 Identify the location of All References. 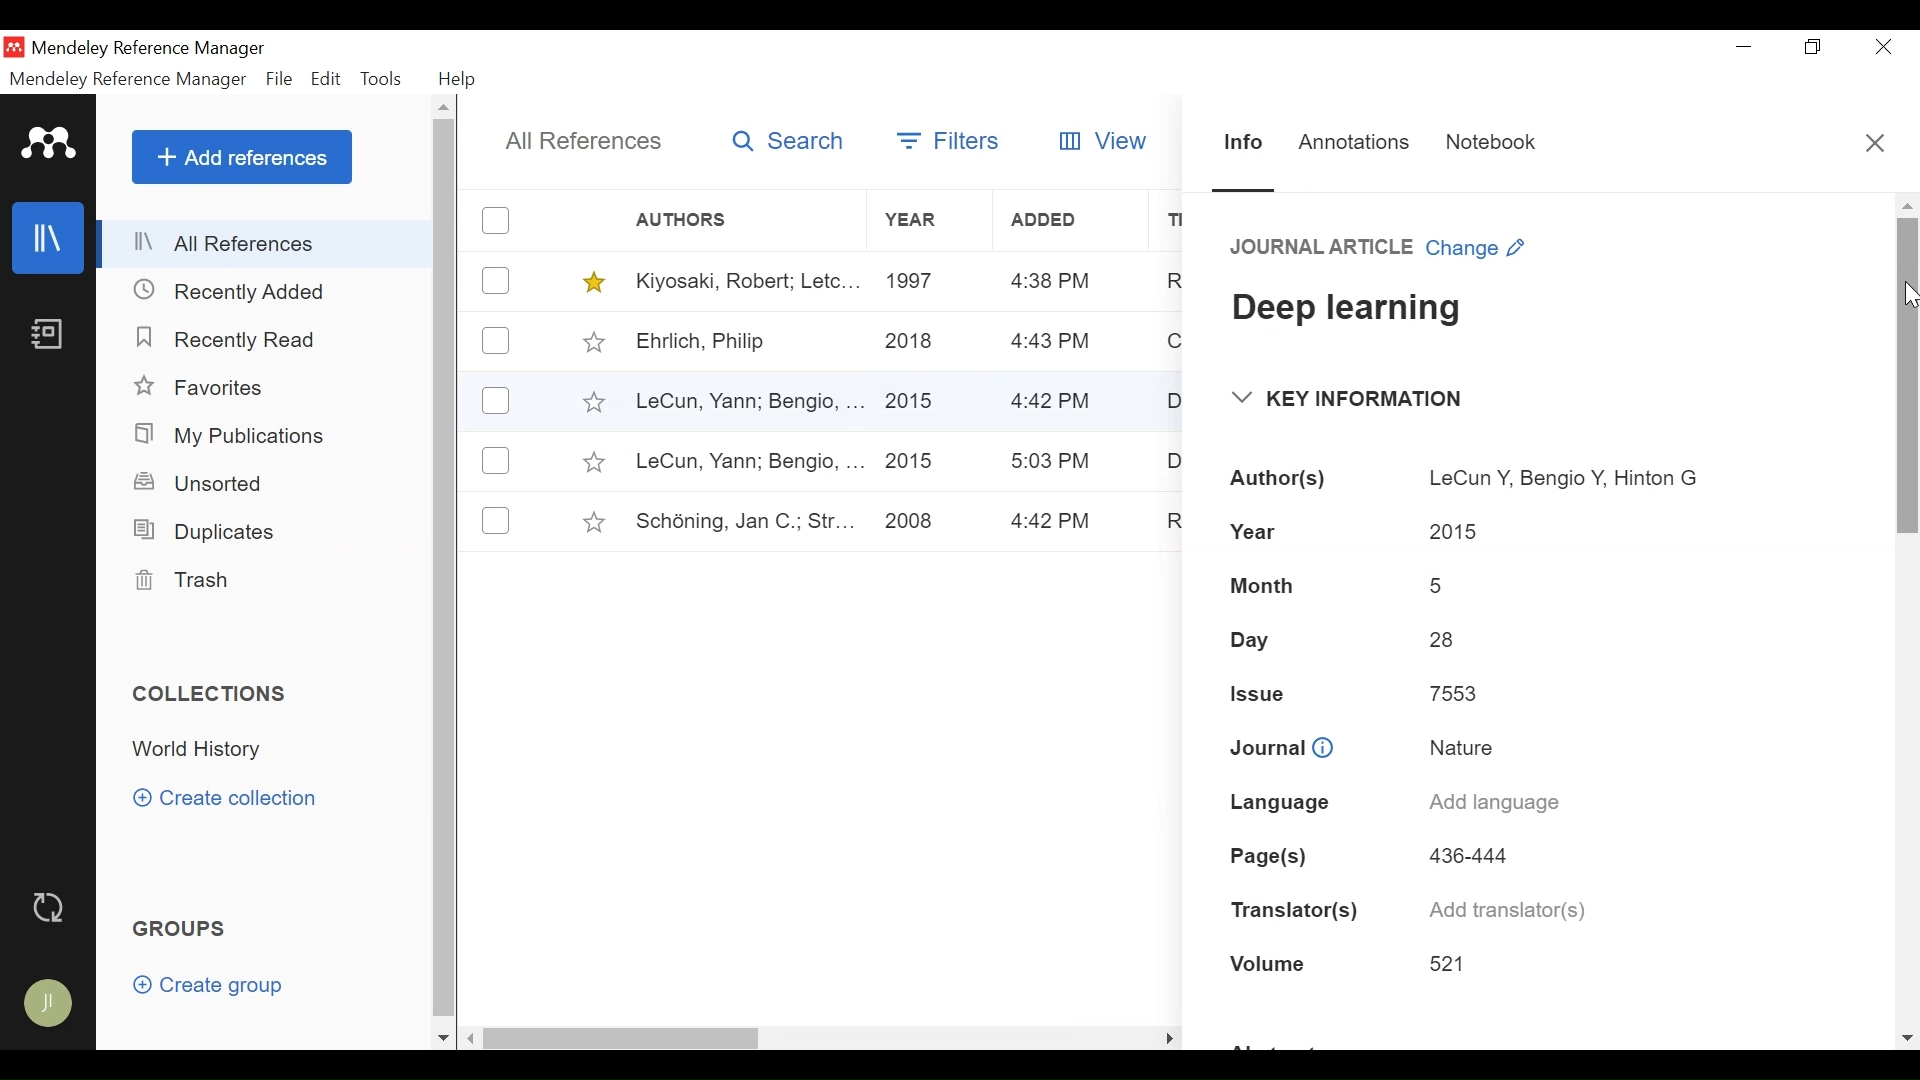
(585, 141).